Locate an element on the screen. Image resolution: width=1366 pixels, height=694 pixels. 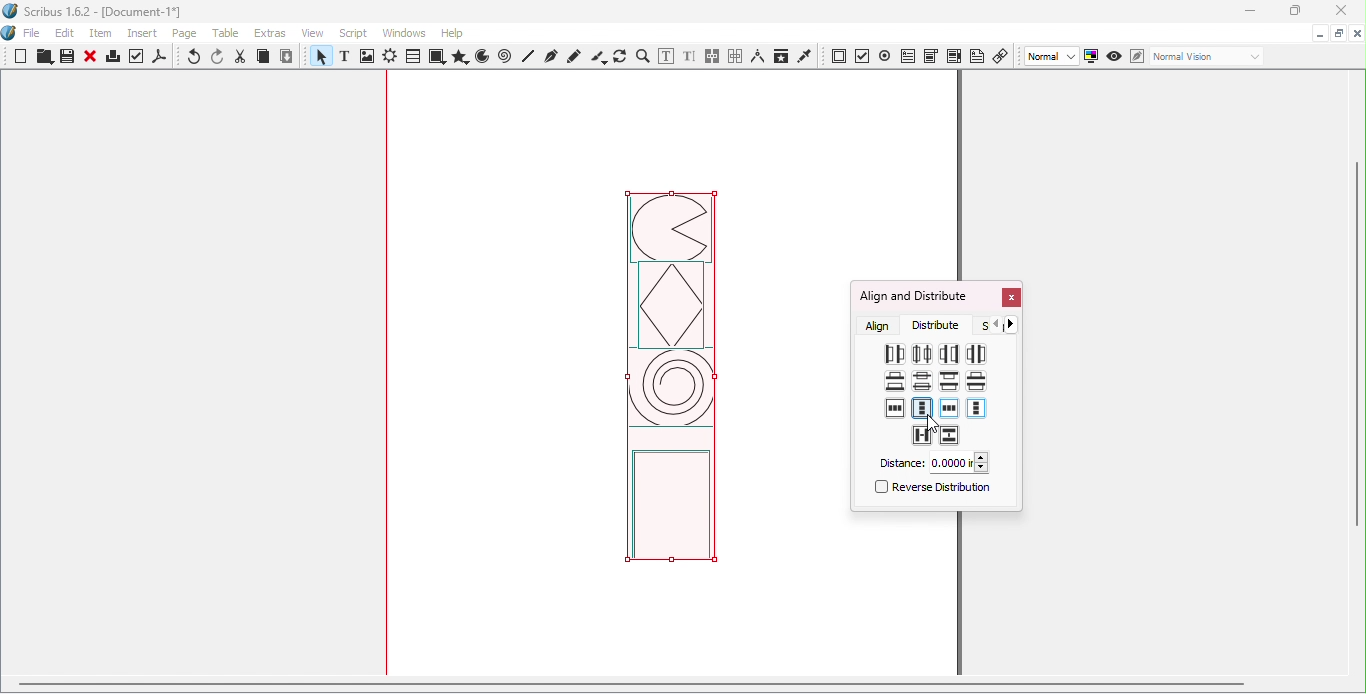
Close is located at coordinates (90, 58).